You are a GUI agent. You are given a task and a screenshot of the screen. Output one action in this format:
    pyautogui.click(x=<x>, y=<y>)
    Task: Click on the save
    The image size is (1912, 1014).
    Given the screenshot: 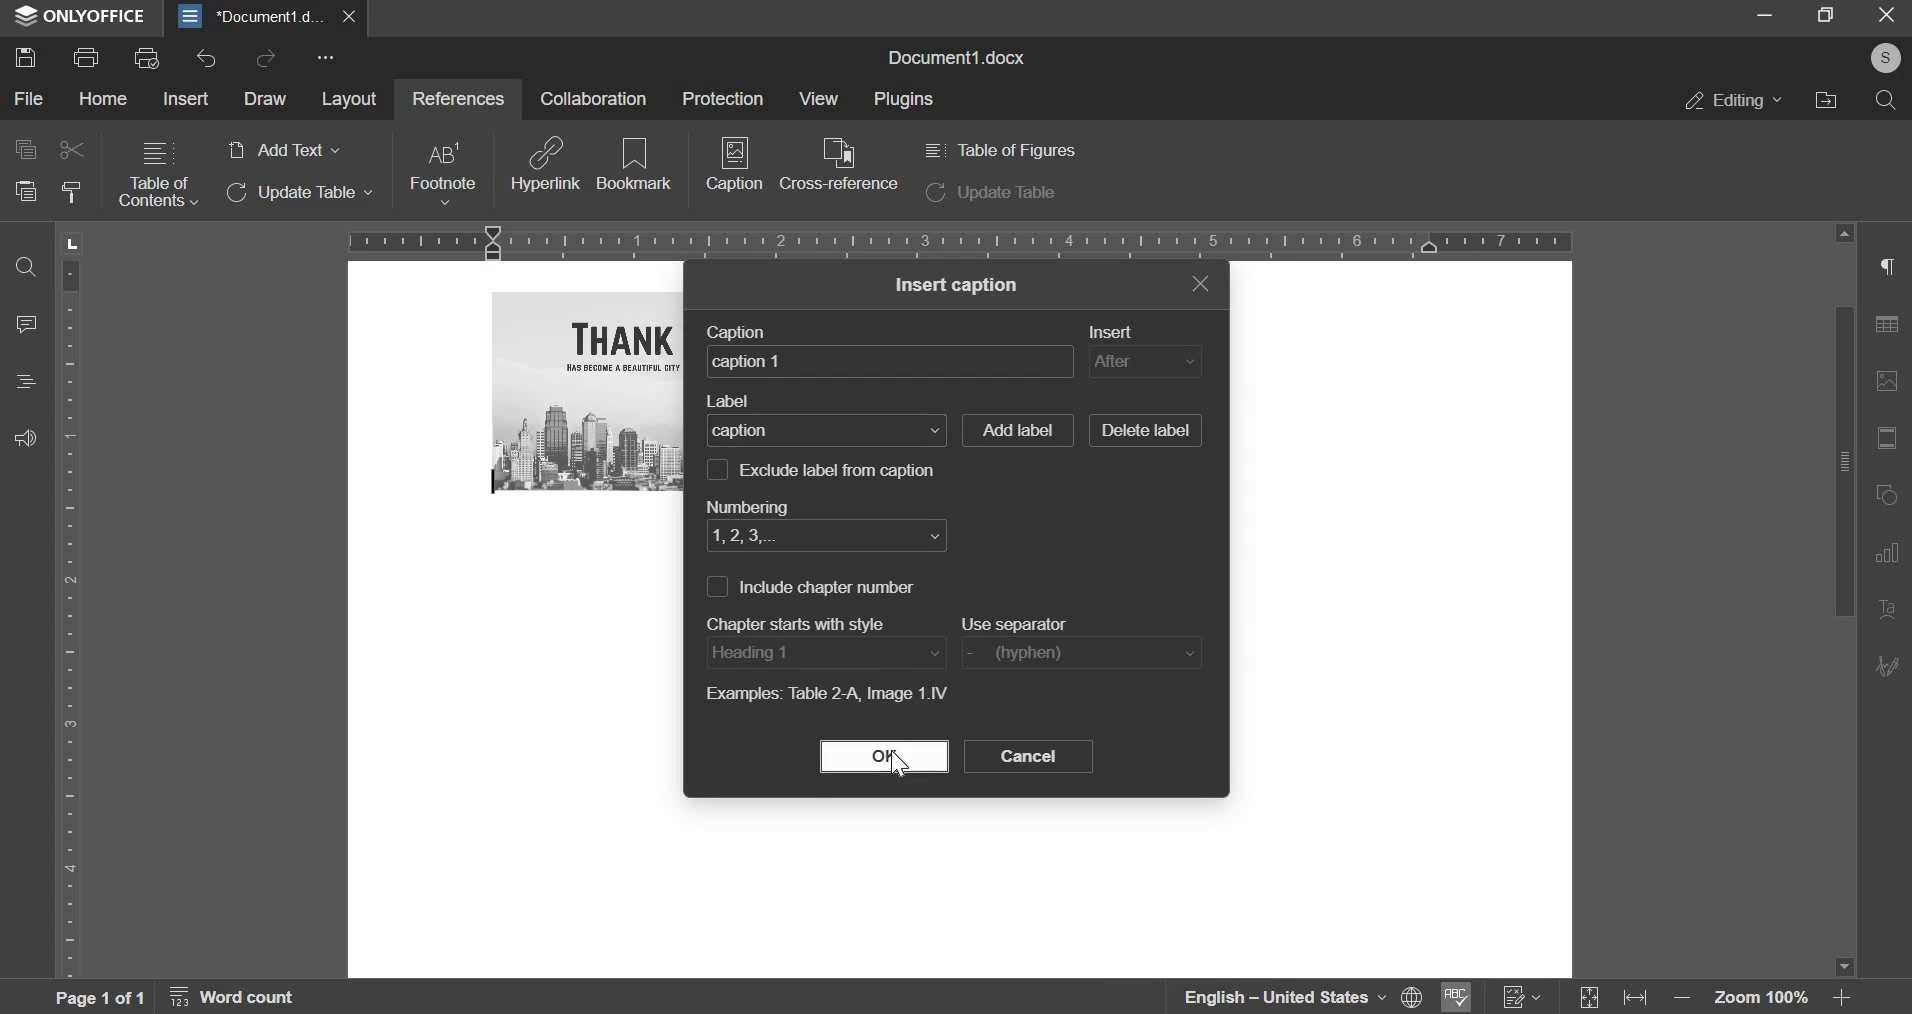 What is the action you would take?
    pyautogui.click(x=24, y=56)
    